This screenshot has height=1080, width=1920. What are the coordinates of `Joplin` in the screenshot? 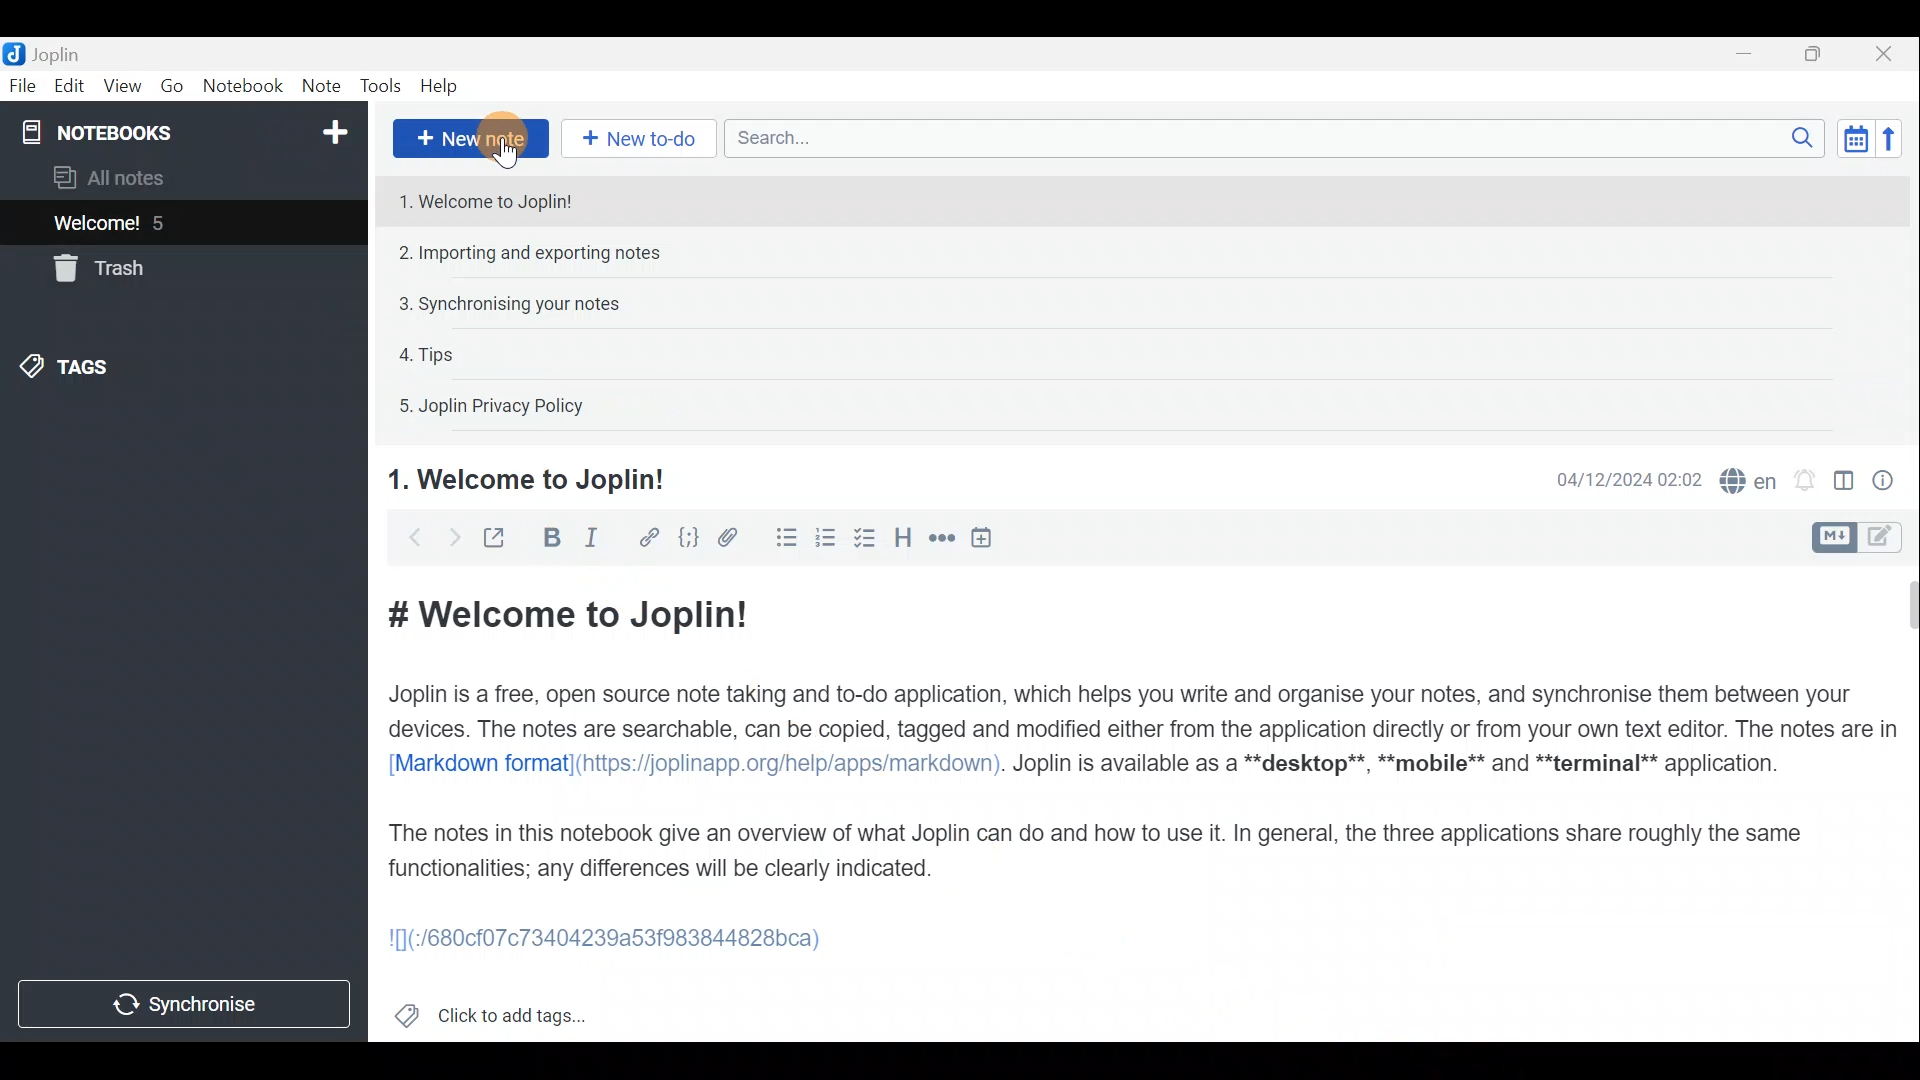 It's located at (55, 53).